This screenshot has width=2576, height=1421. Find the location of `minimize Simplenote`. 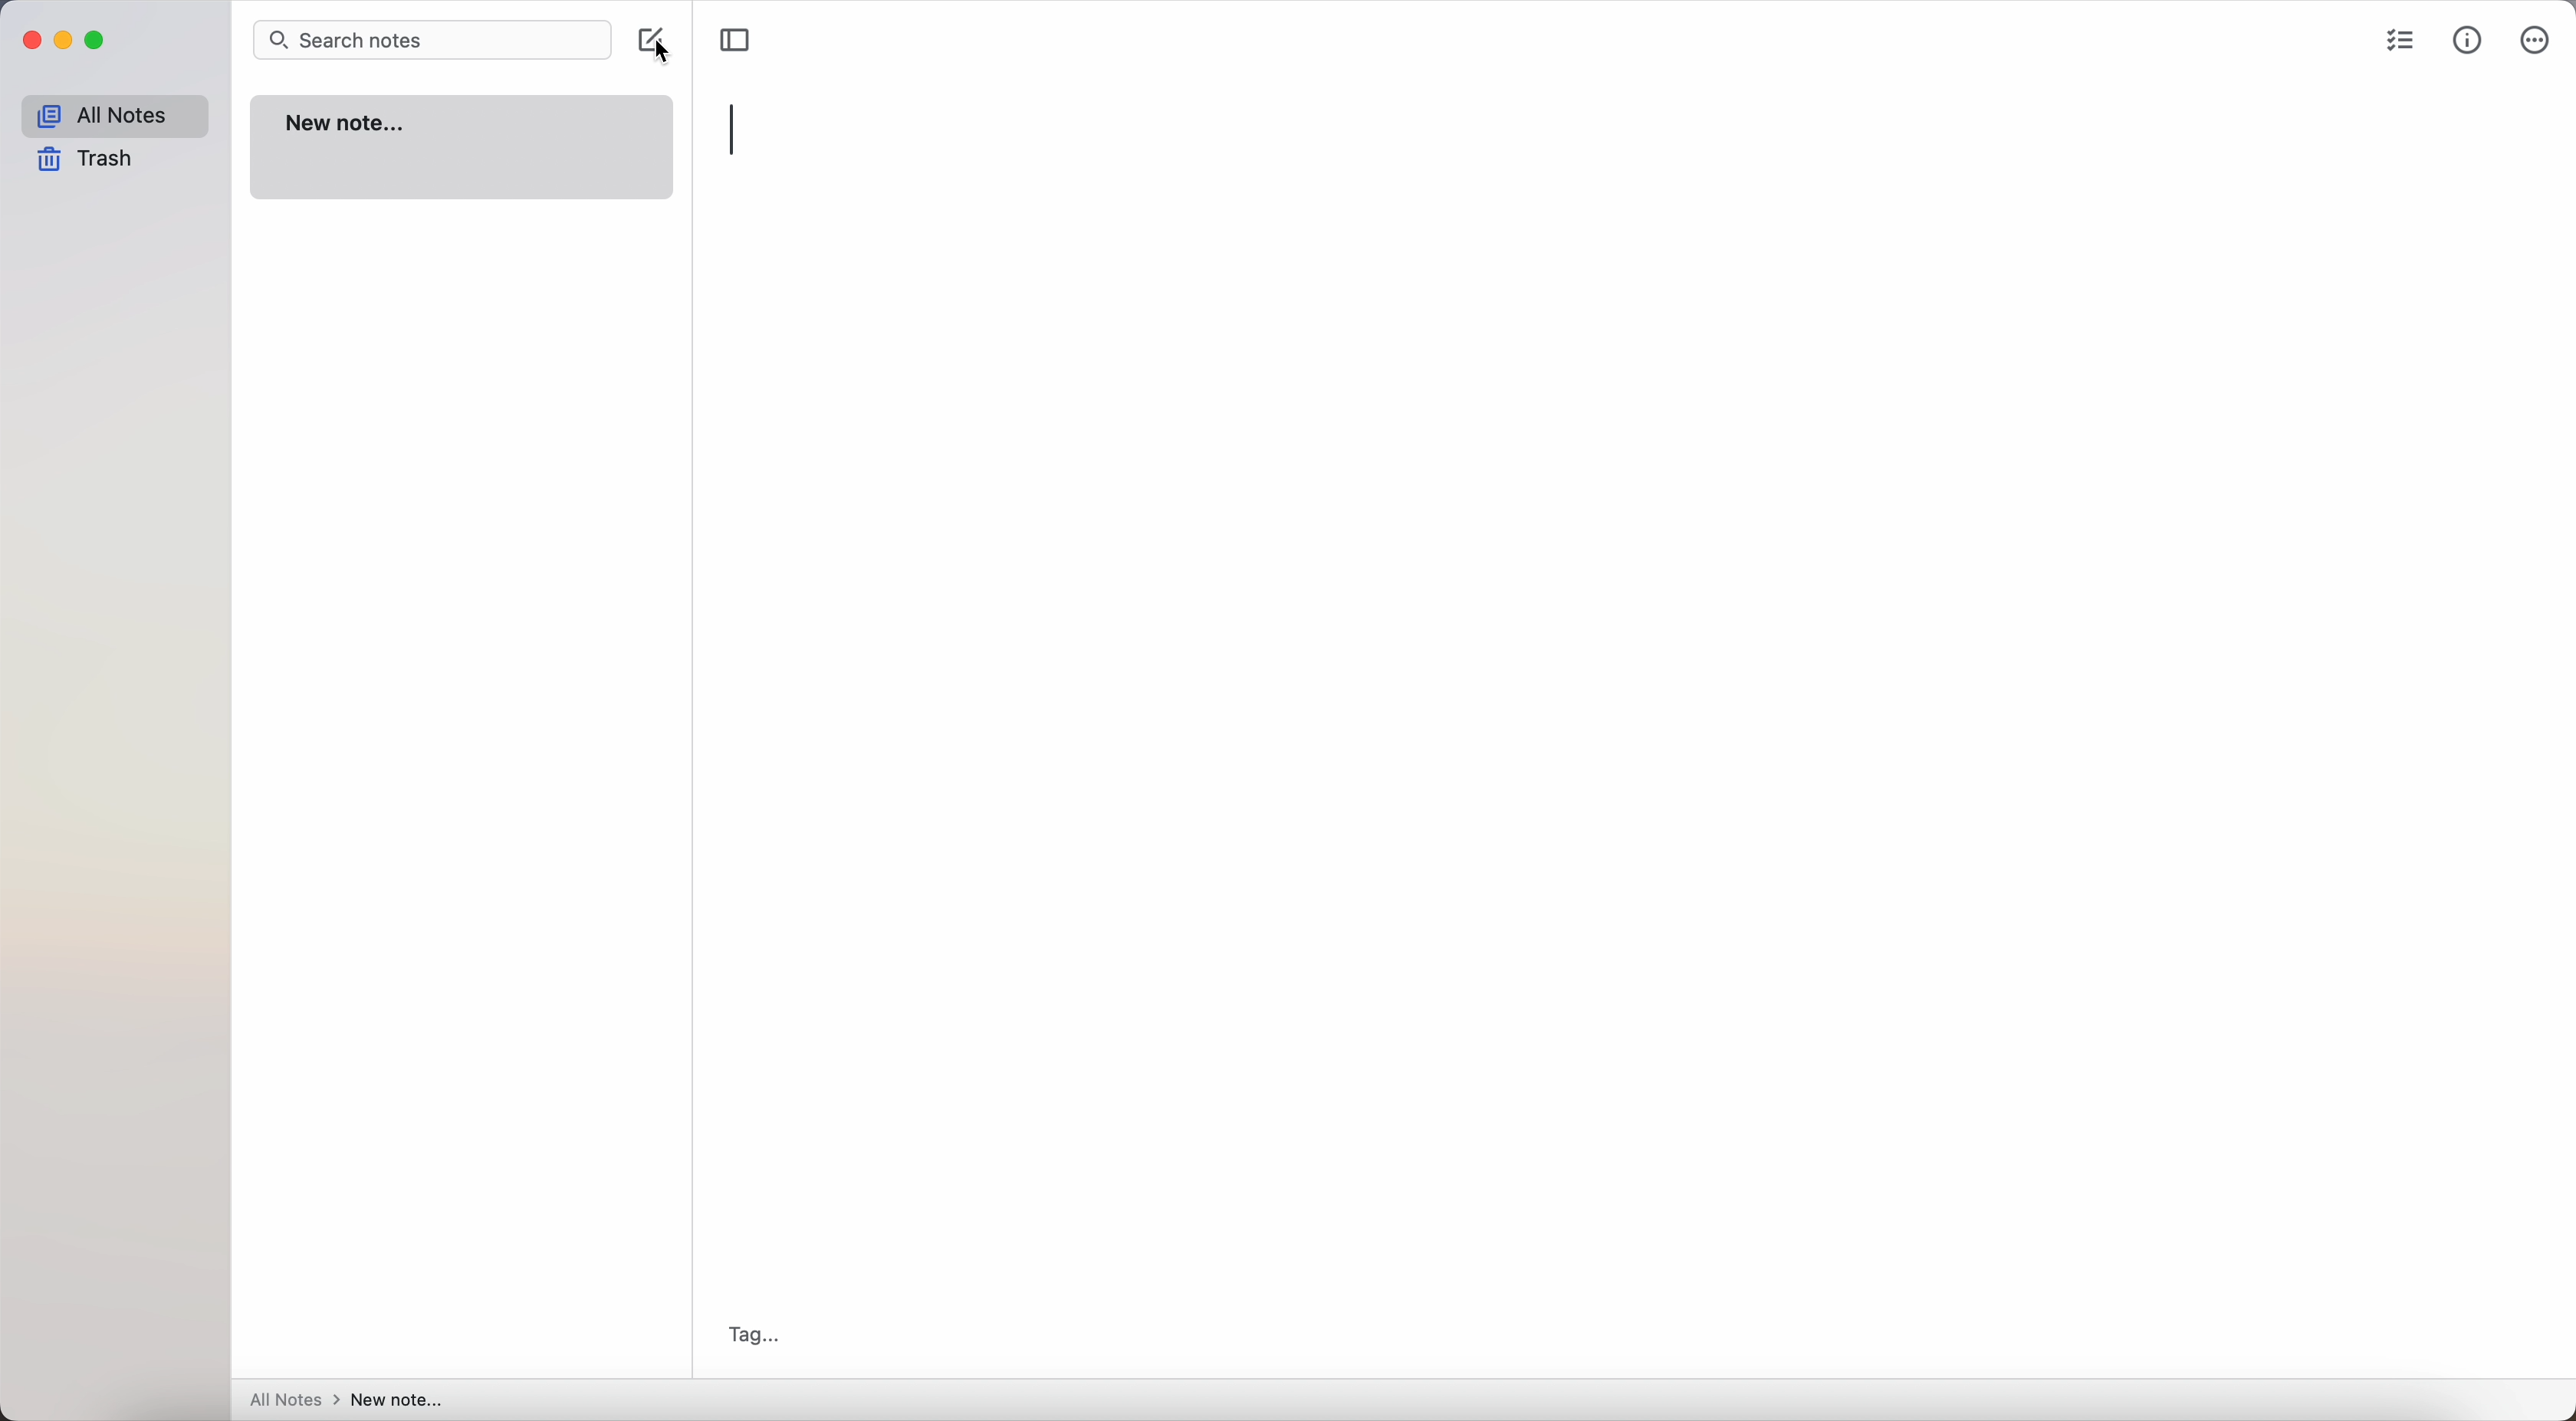

minimize Simplenote is located at coordinates (63, 41).